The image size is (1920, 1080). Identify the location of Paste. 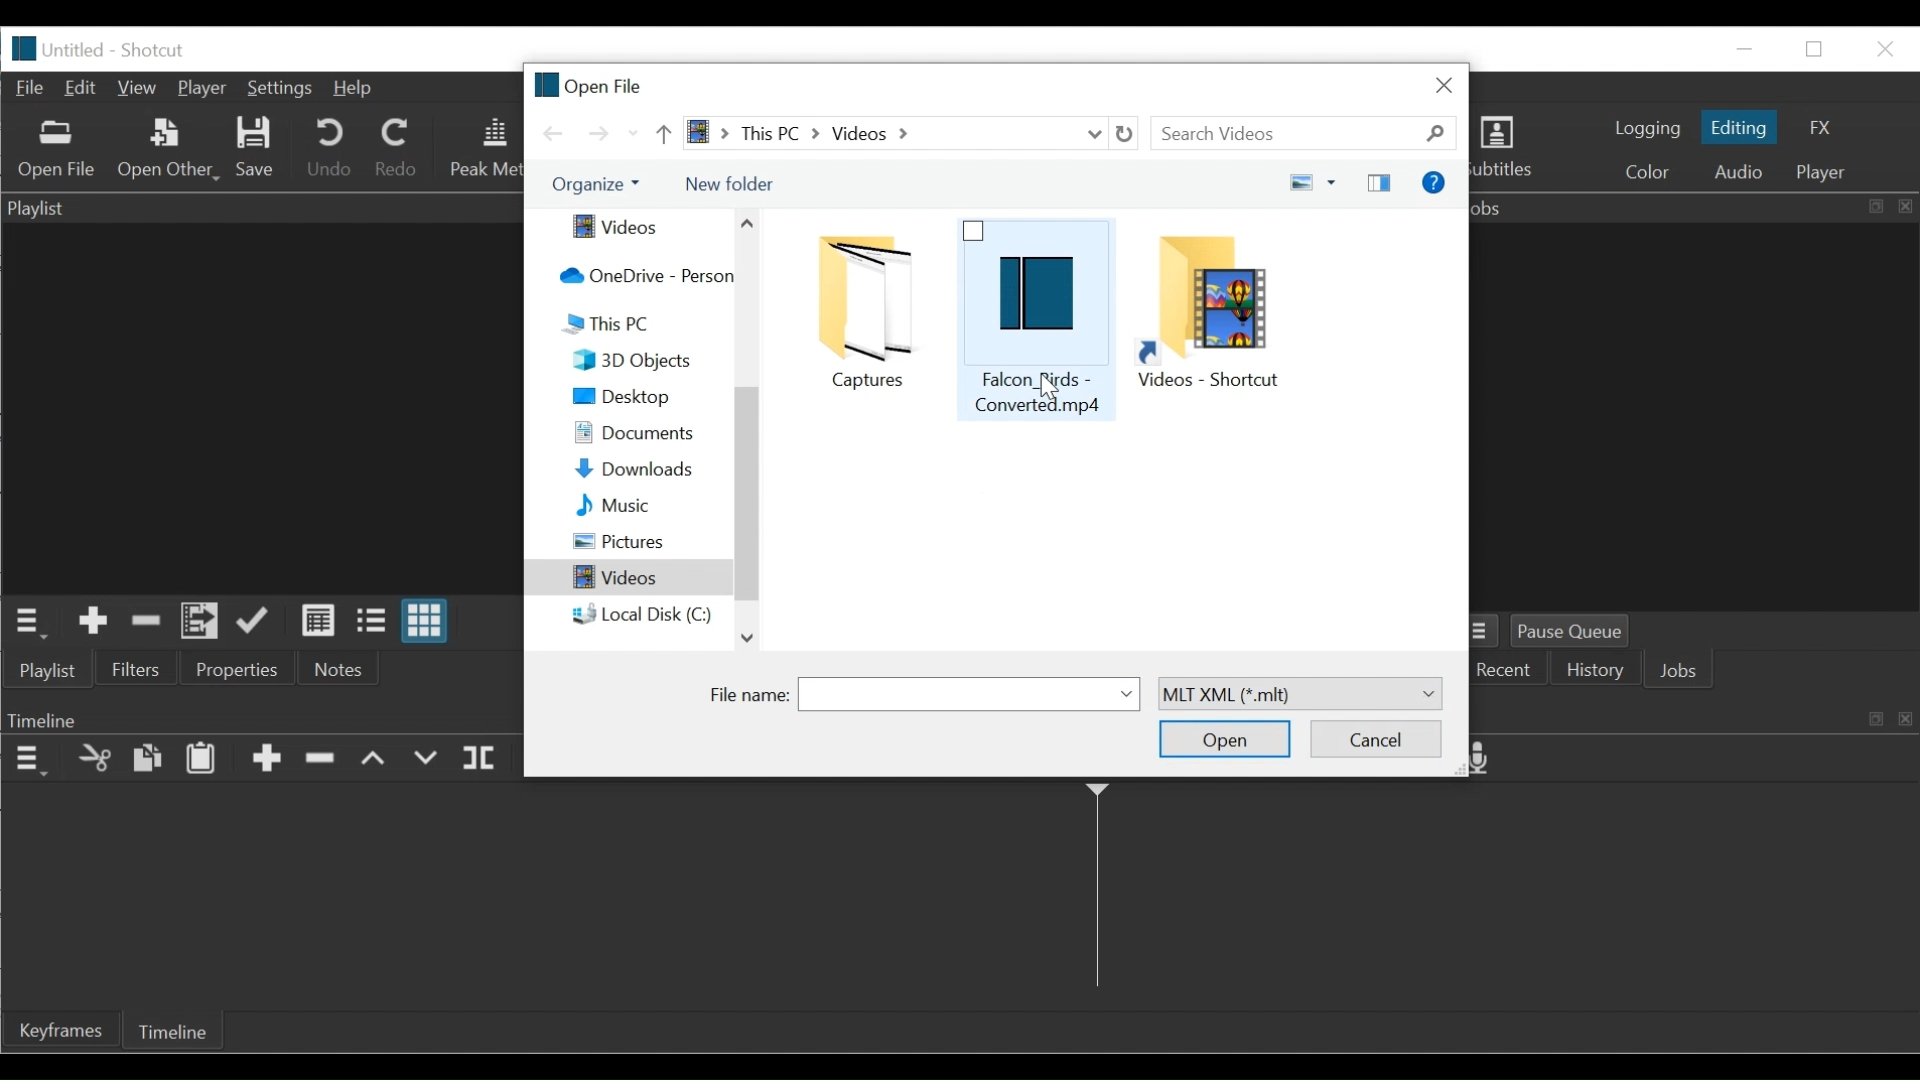
(201, 760).